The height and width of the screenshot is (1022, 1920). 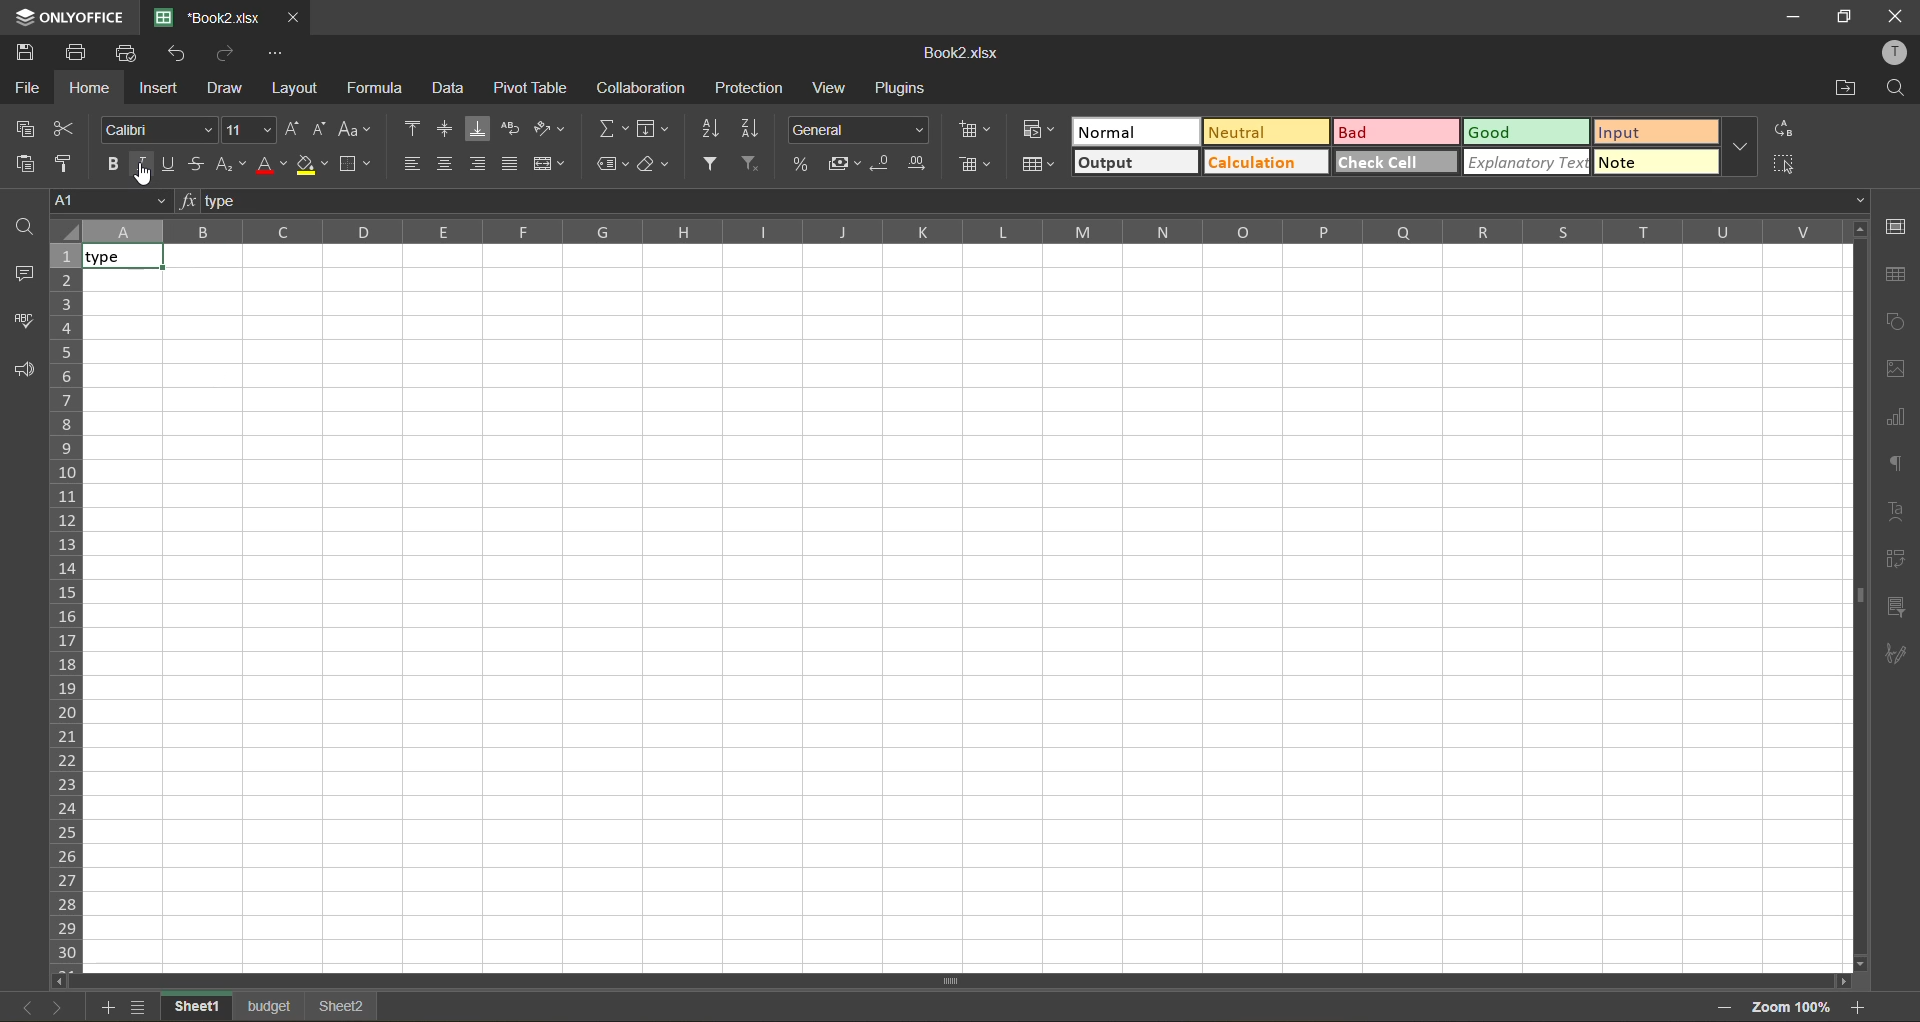 What do you see at coordinates (756, 161) in the screenshot?
I see `clear filter` at bounding box center [756, 161].